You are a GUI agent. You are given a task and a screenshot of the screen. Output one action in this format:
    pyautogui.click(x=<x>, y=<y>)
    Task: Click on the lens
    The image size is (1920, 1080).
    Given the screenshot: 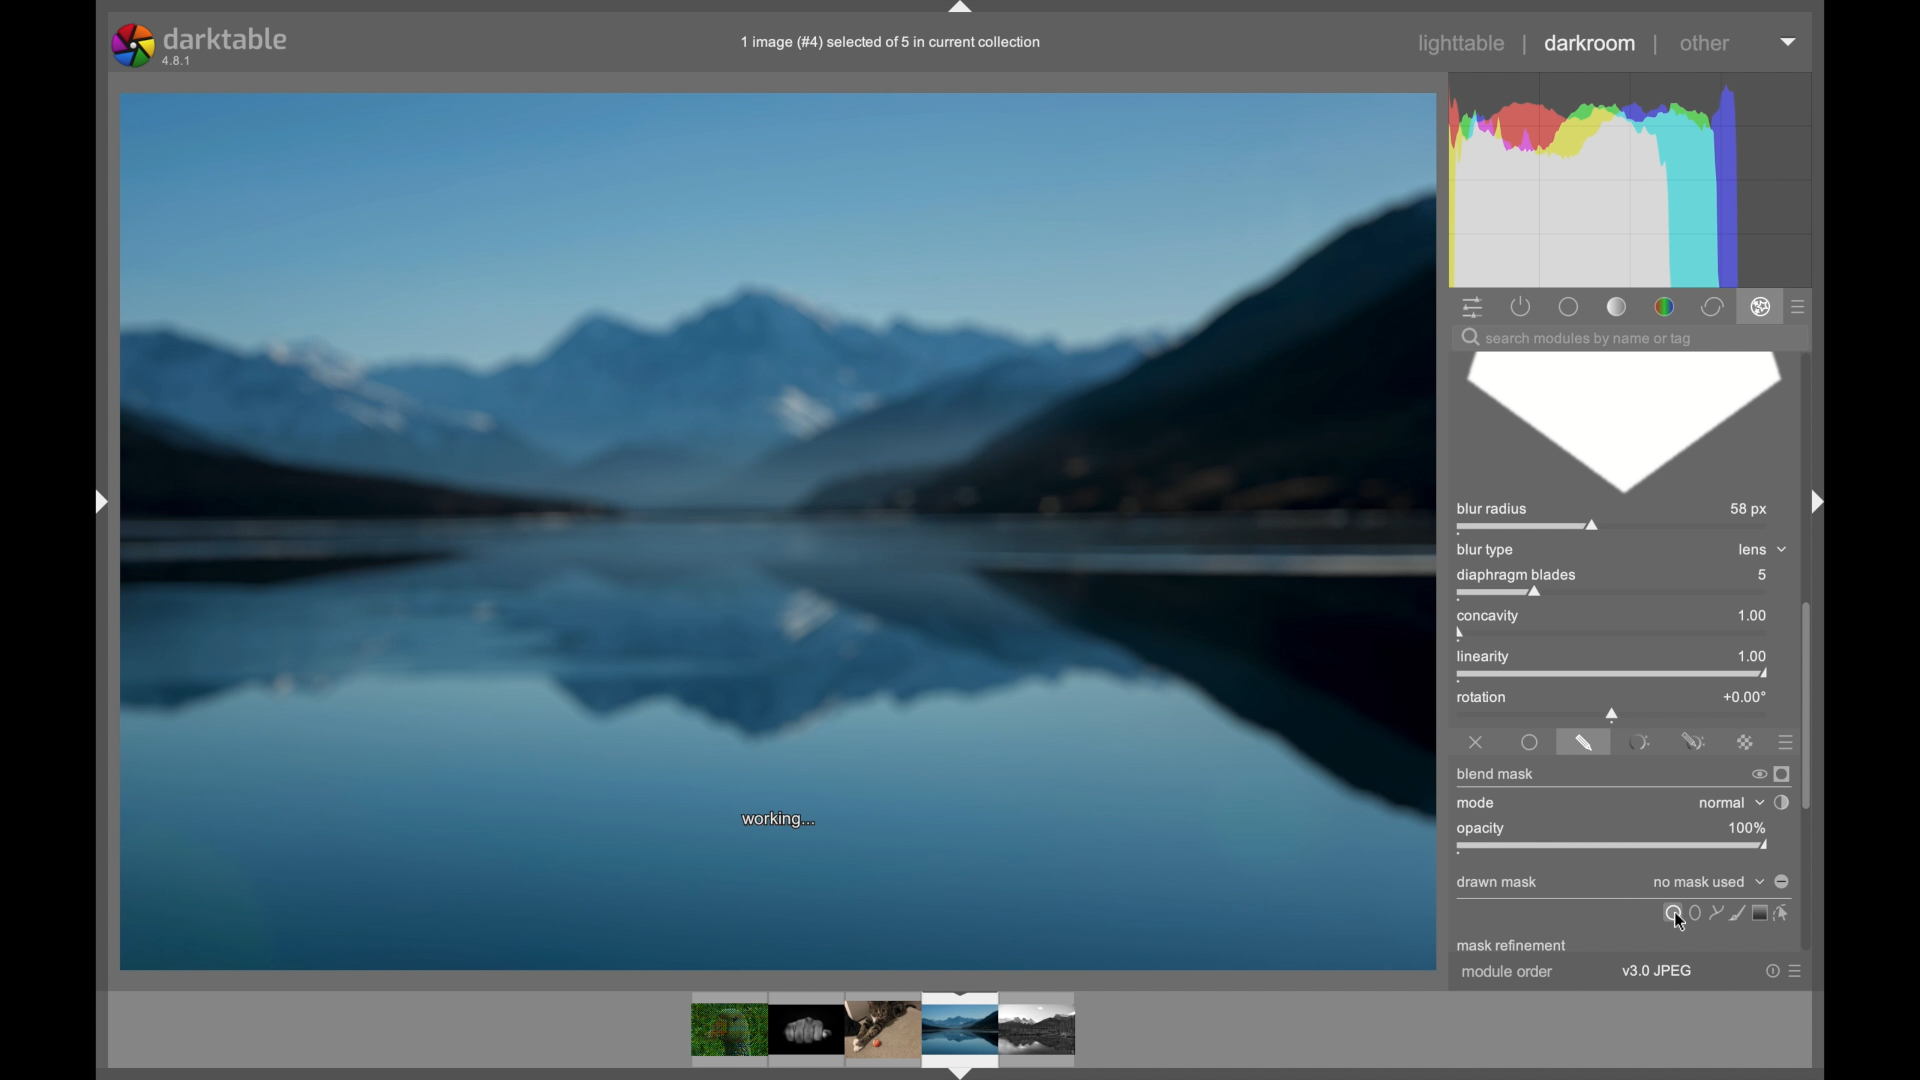 What is the action you would take?
    pyautogui.click(x=1761, y=548)
    